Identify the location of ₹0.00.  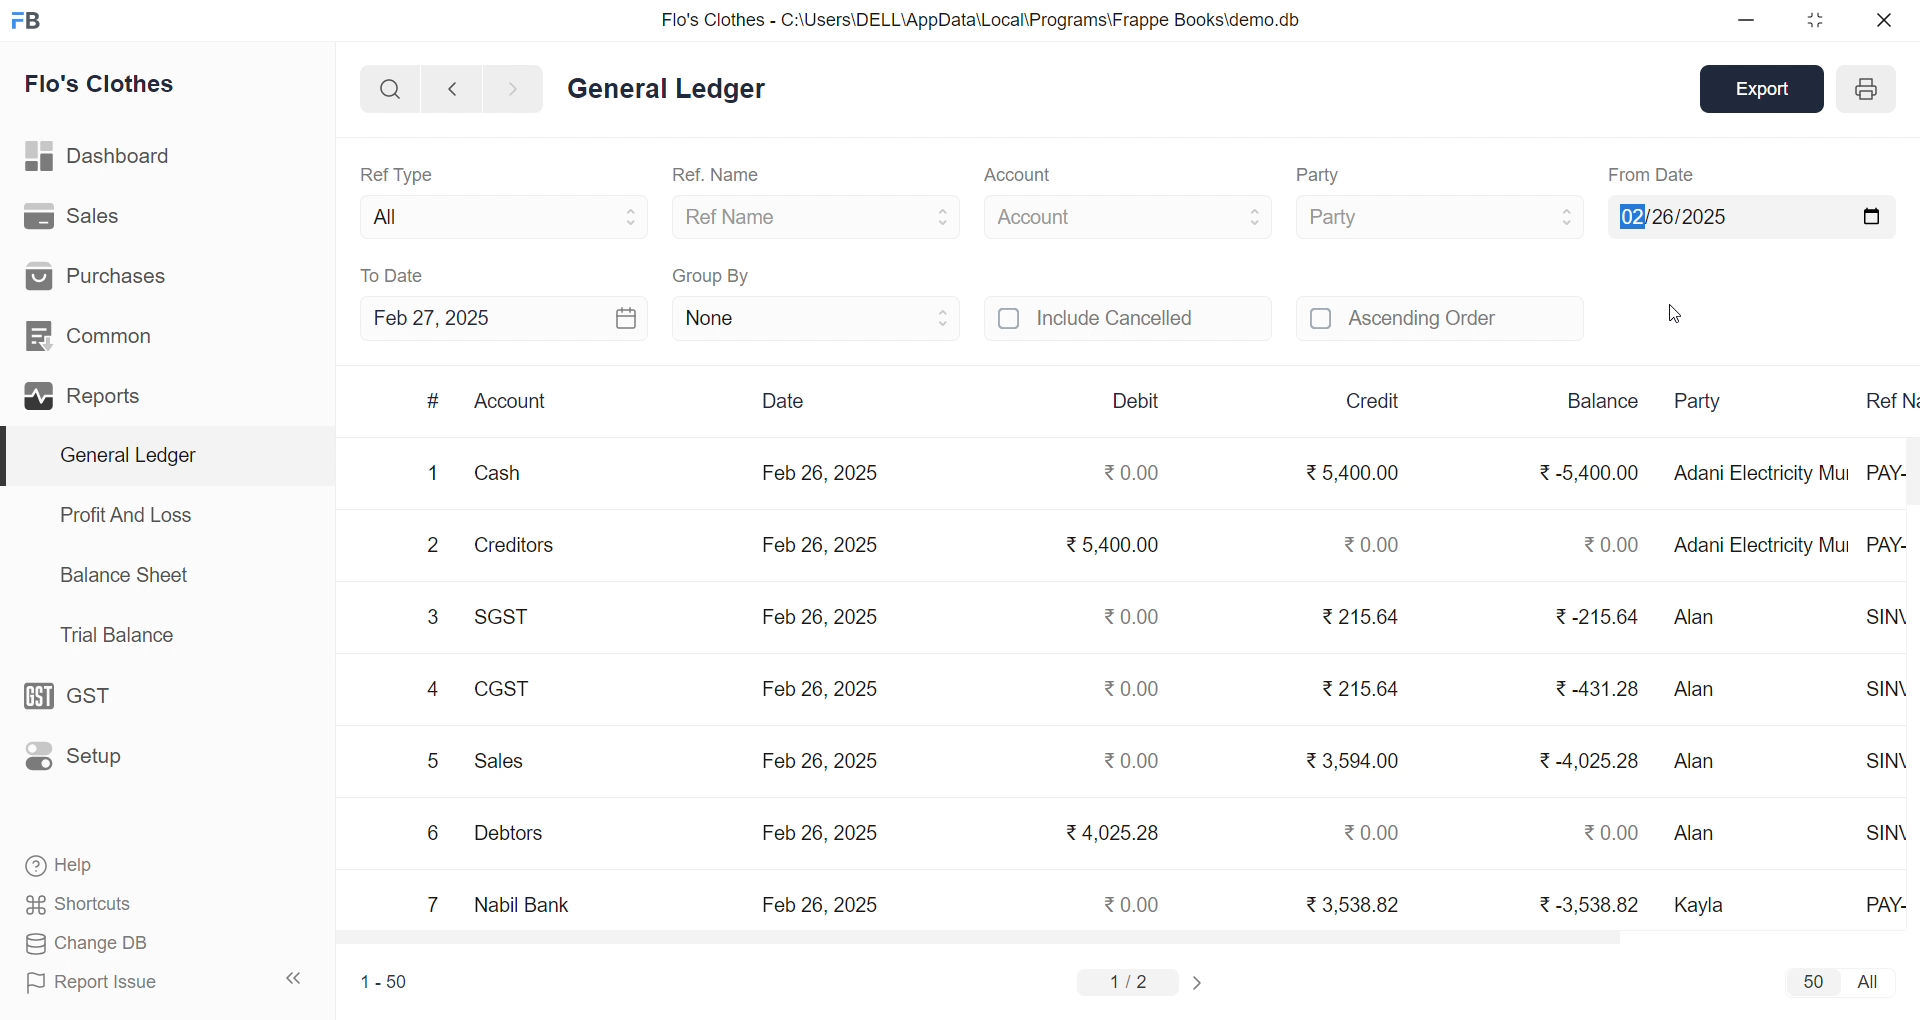
(1129, 616).